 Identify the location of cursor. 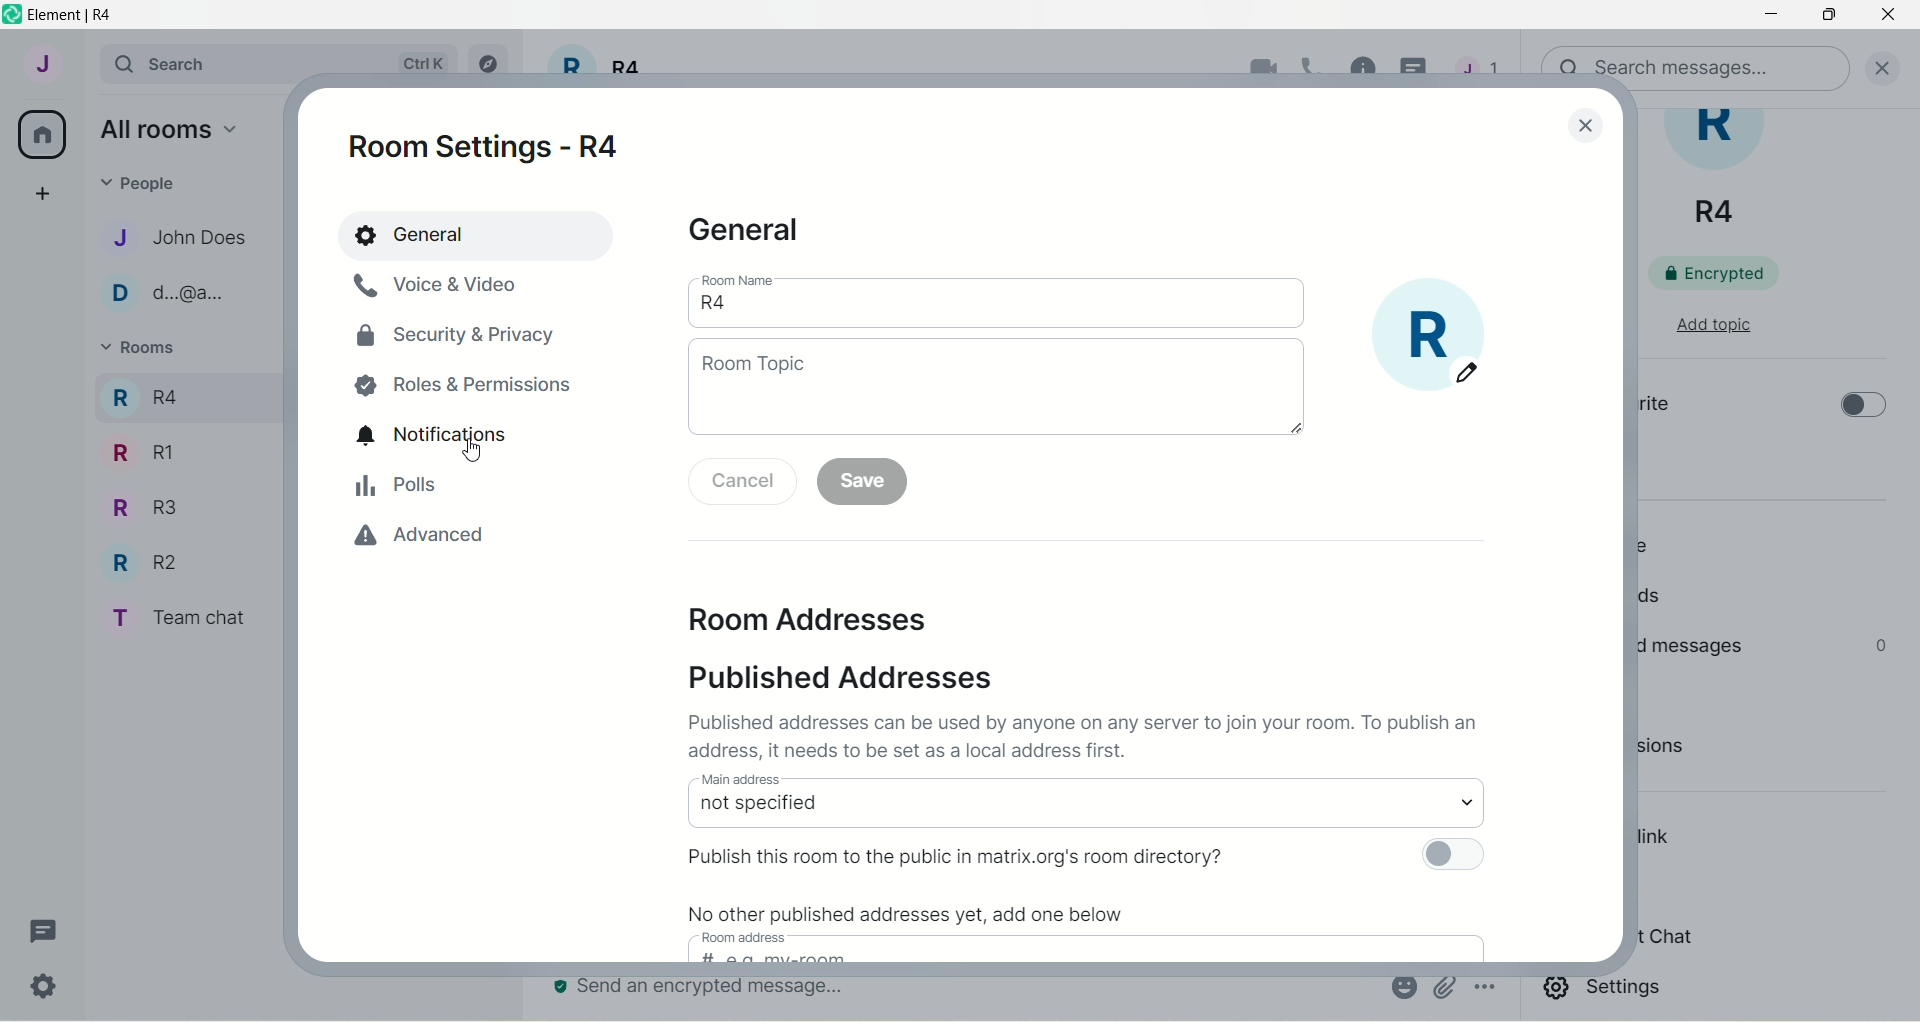
(1415, 64).